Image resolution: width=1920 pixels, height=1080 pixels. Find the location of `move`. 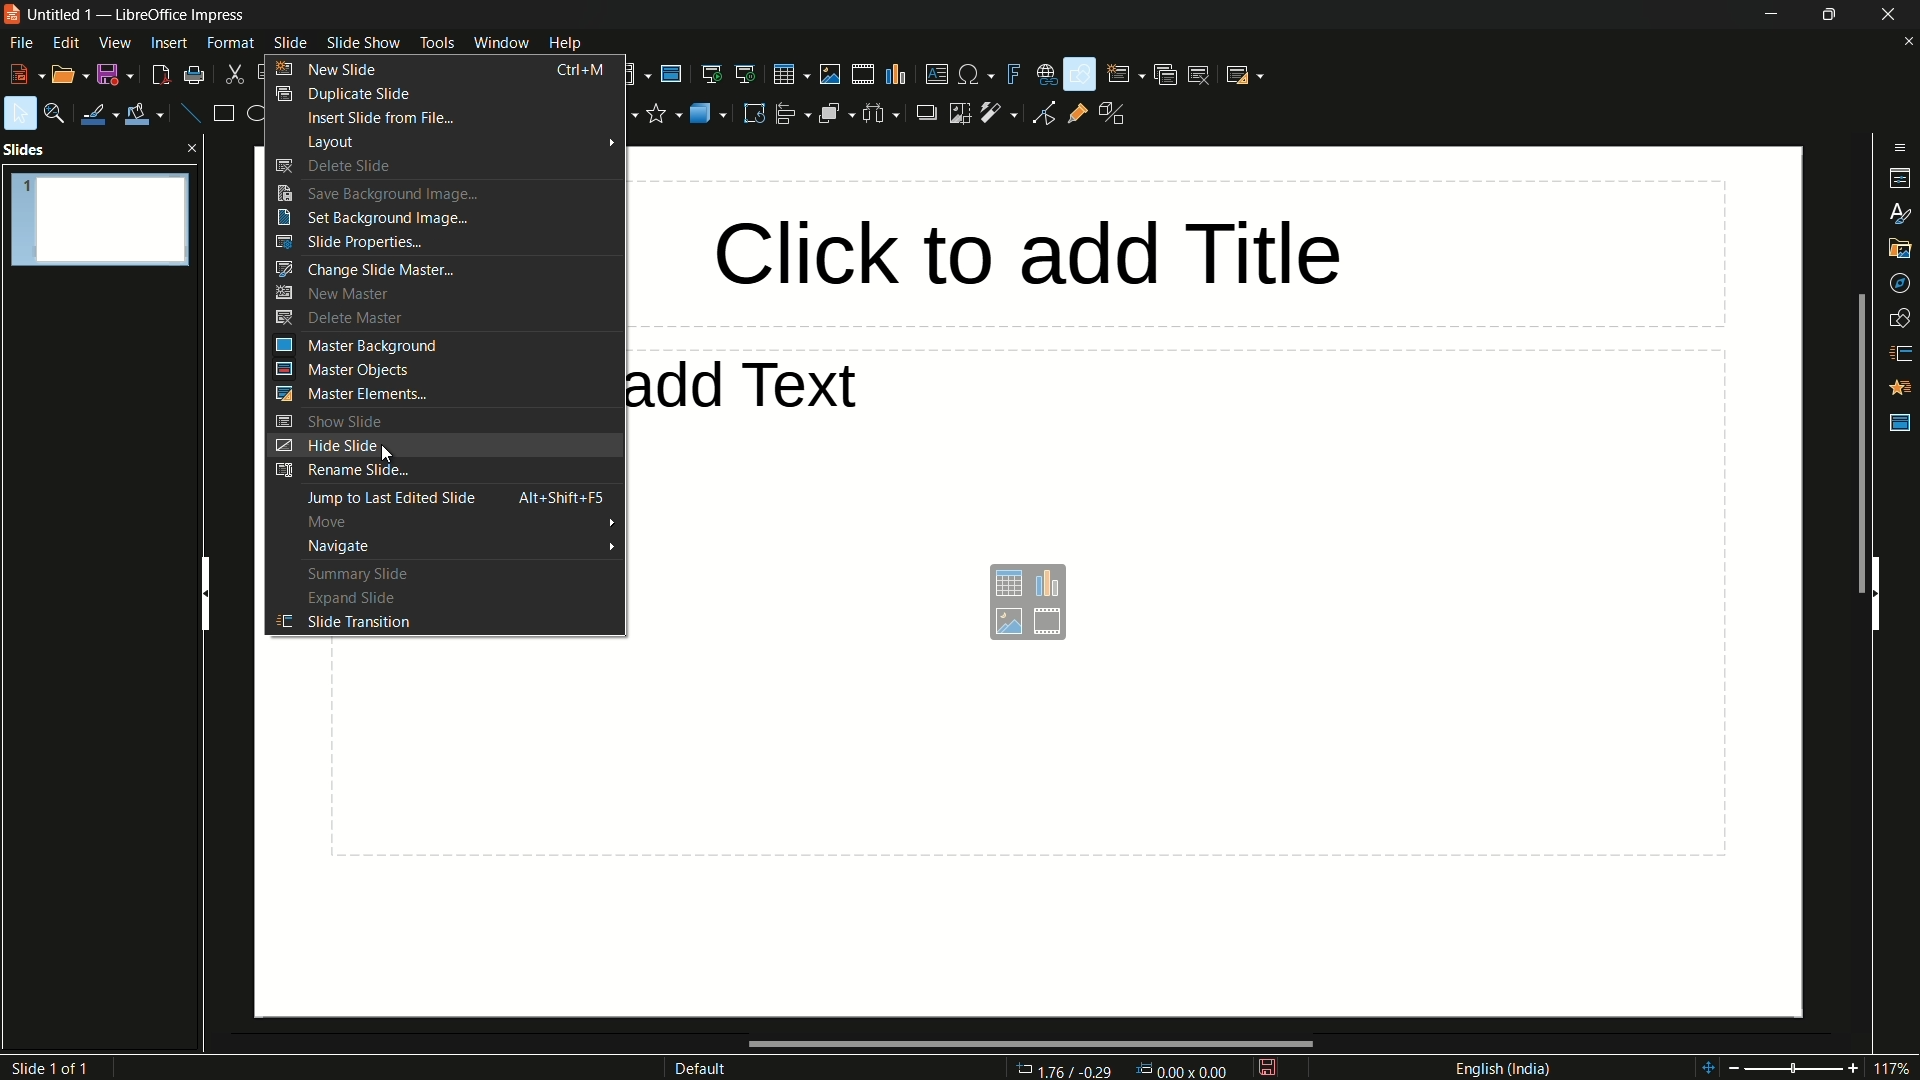

move is located at coordinates (460, 521).